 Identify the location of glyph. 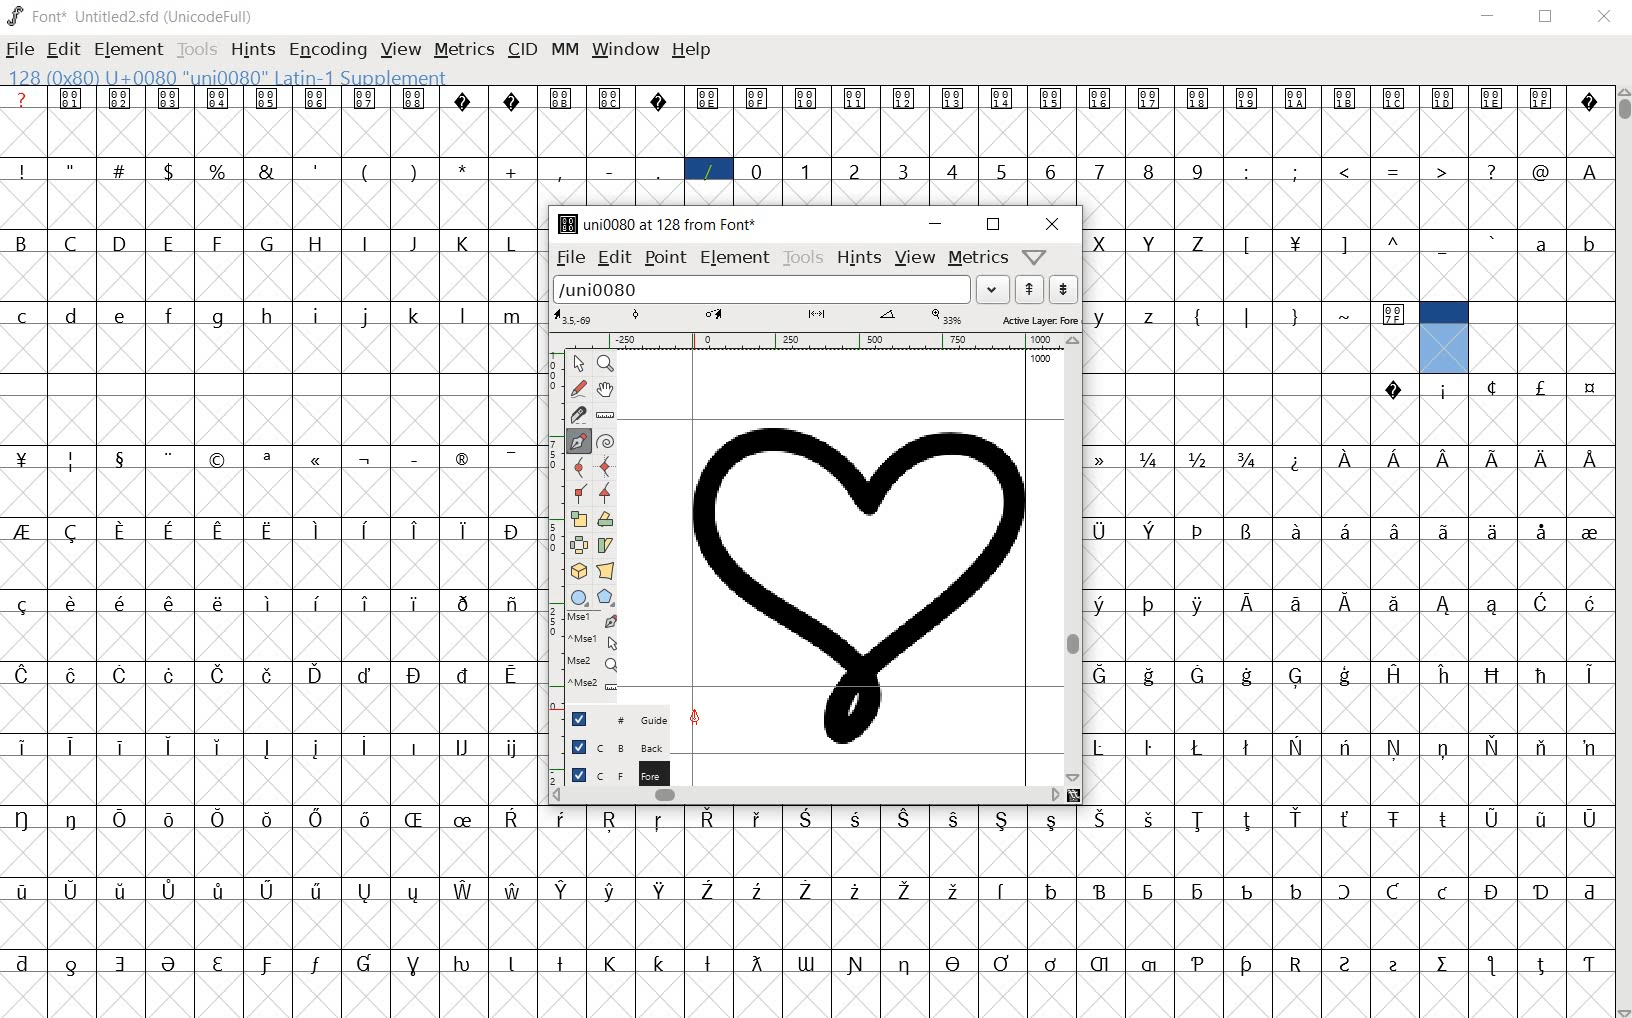
(658, 821).